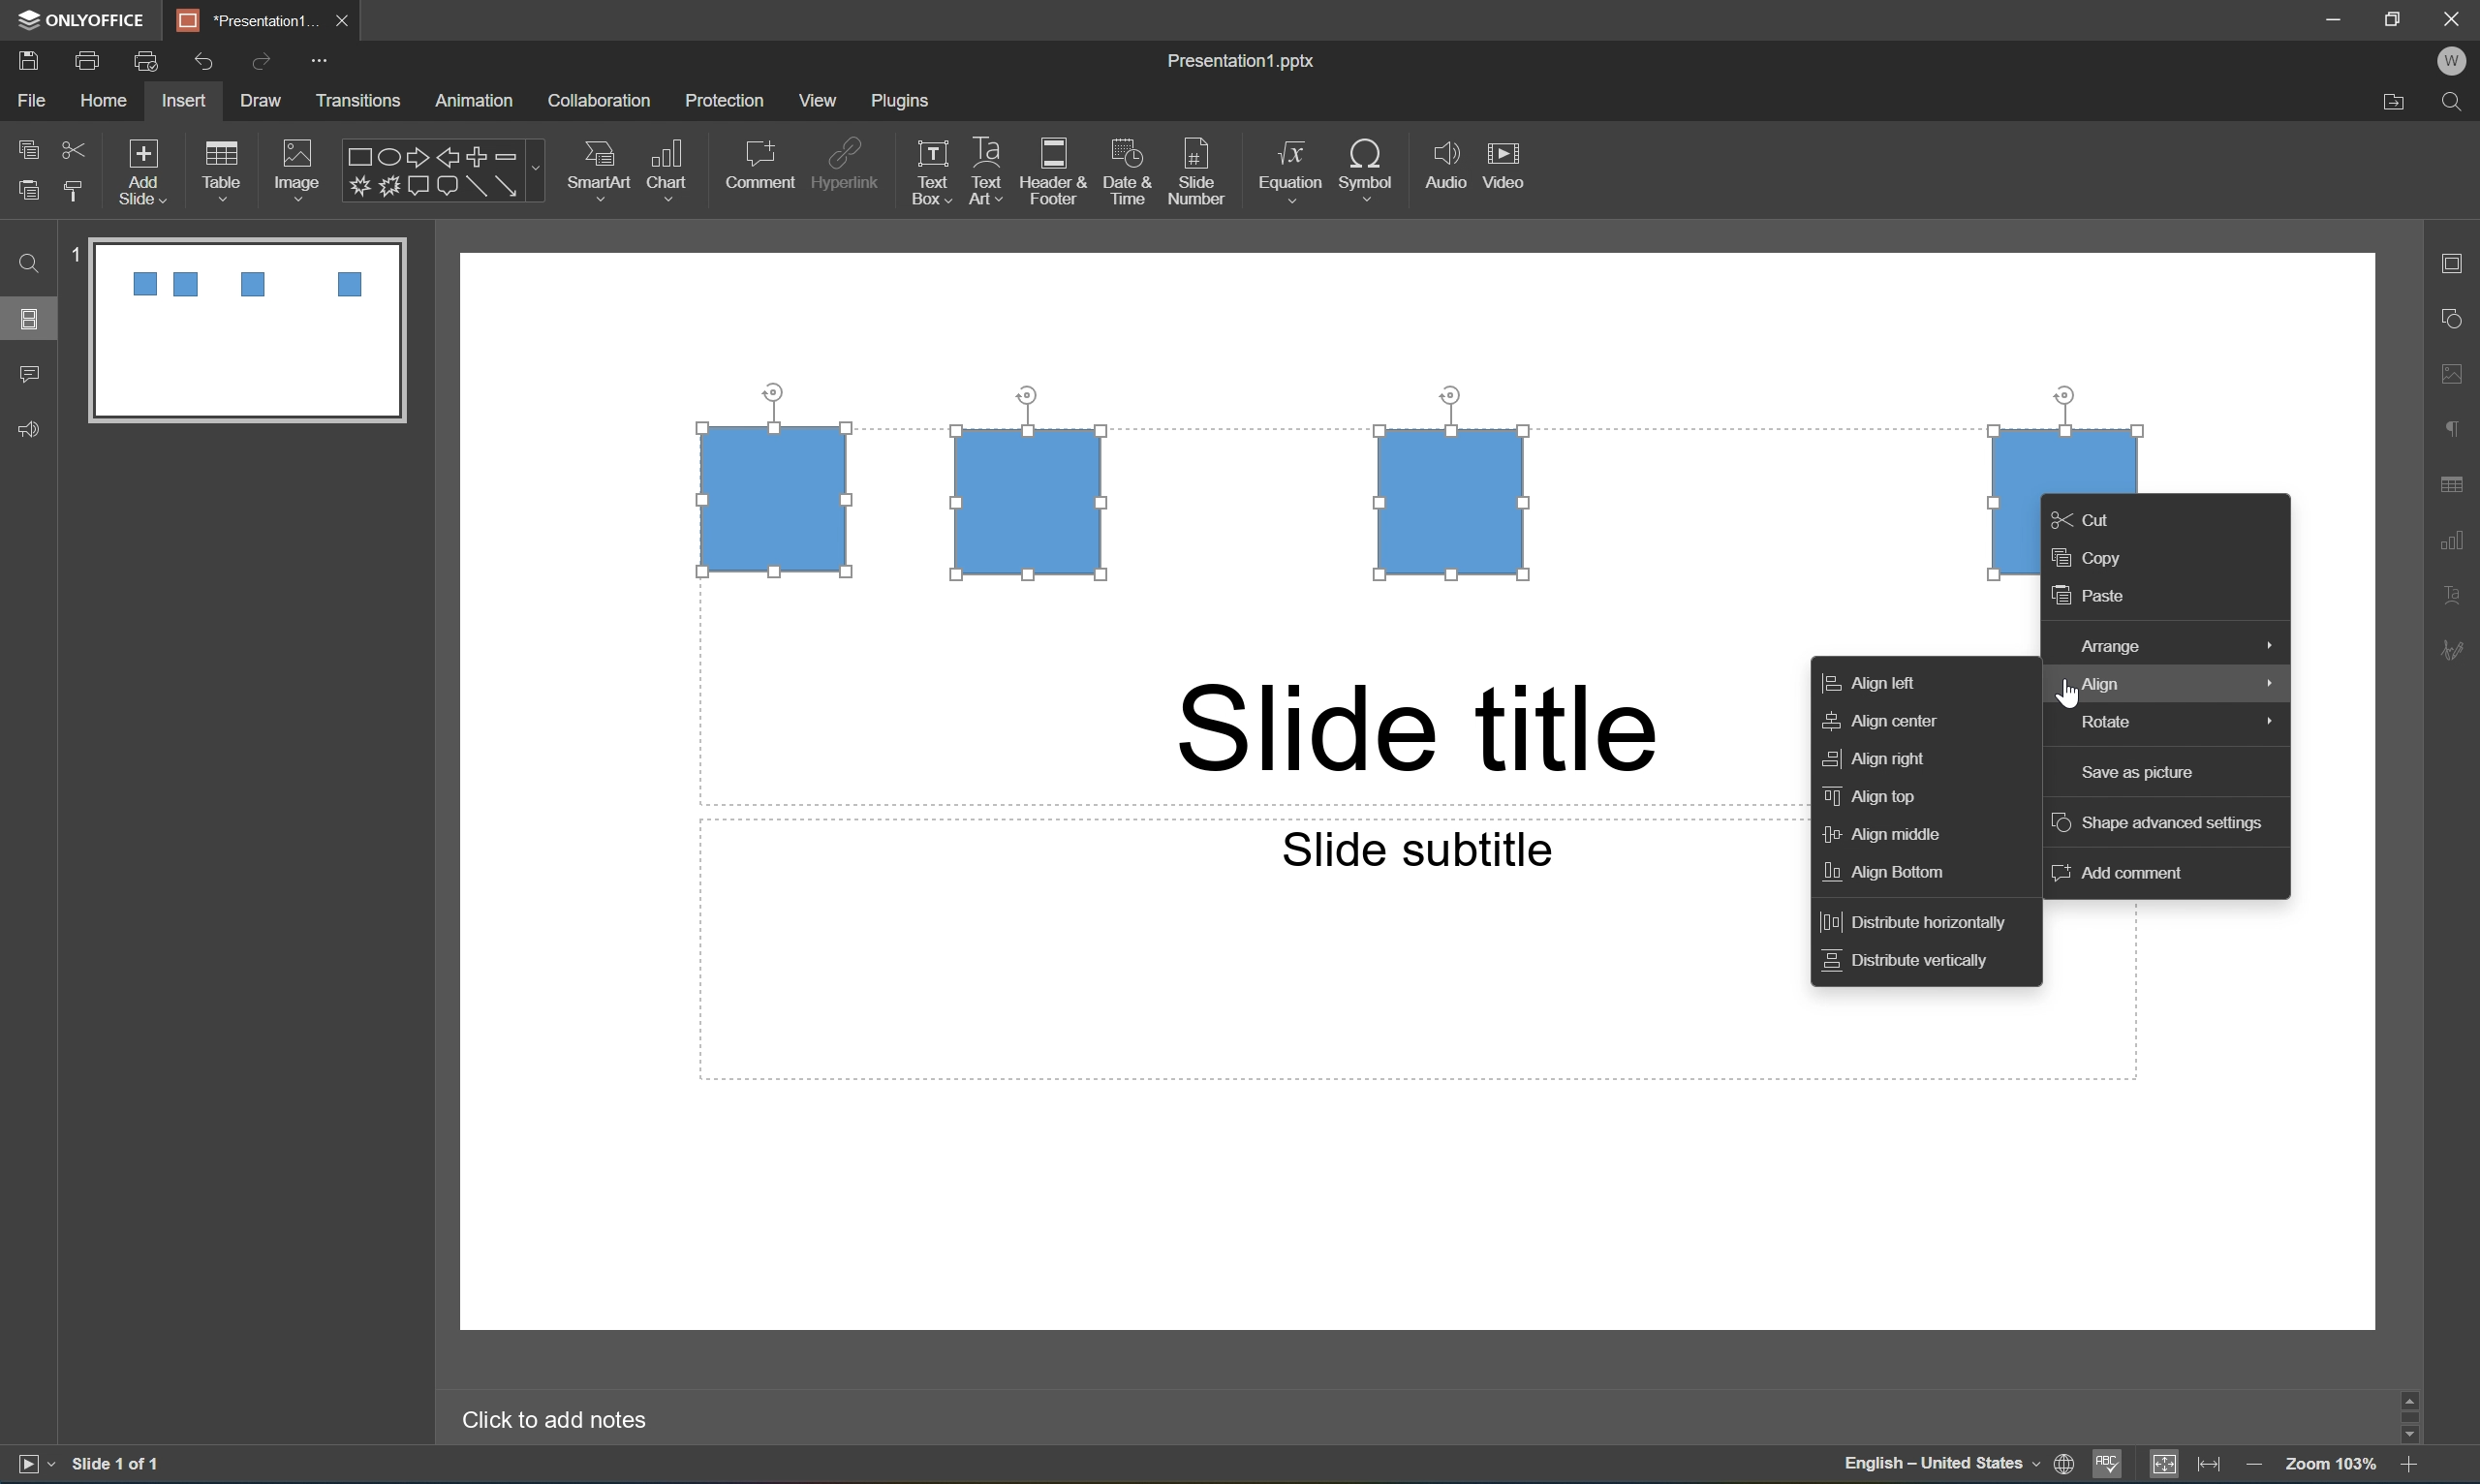 The height and width of the screenshot is (1484, 2480). Describe the element at coordinates (75, 191) in the screenshot. I see `copy style` at that location.